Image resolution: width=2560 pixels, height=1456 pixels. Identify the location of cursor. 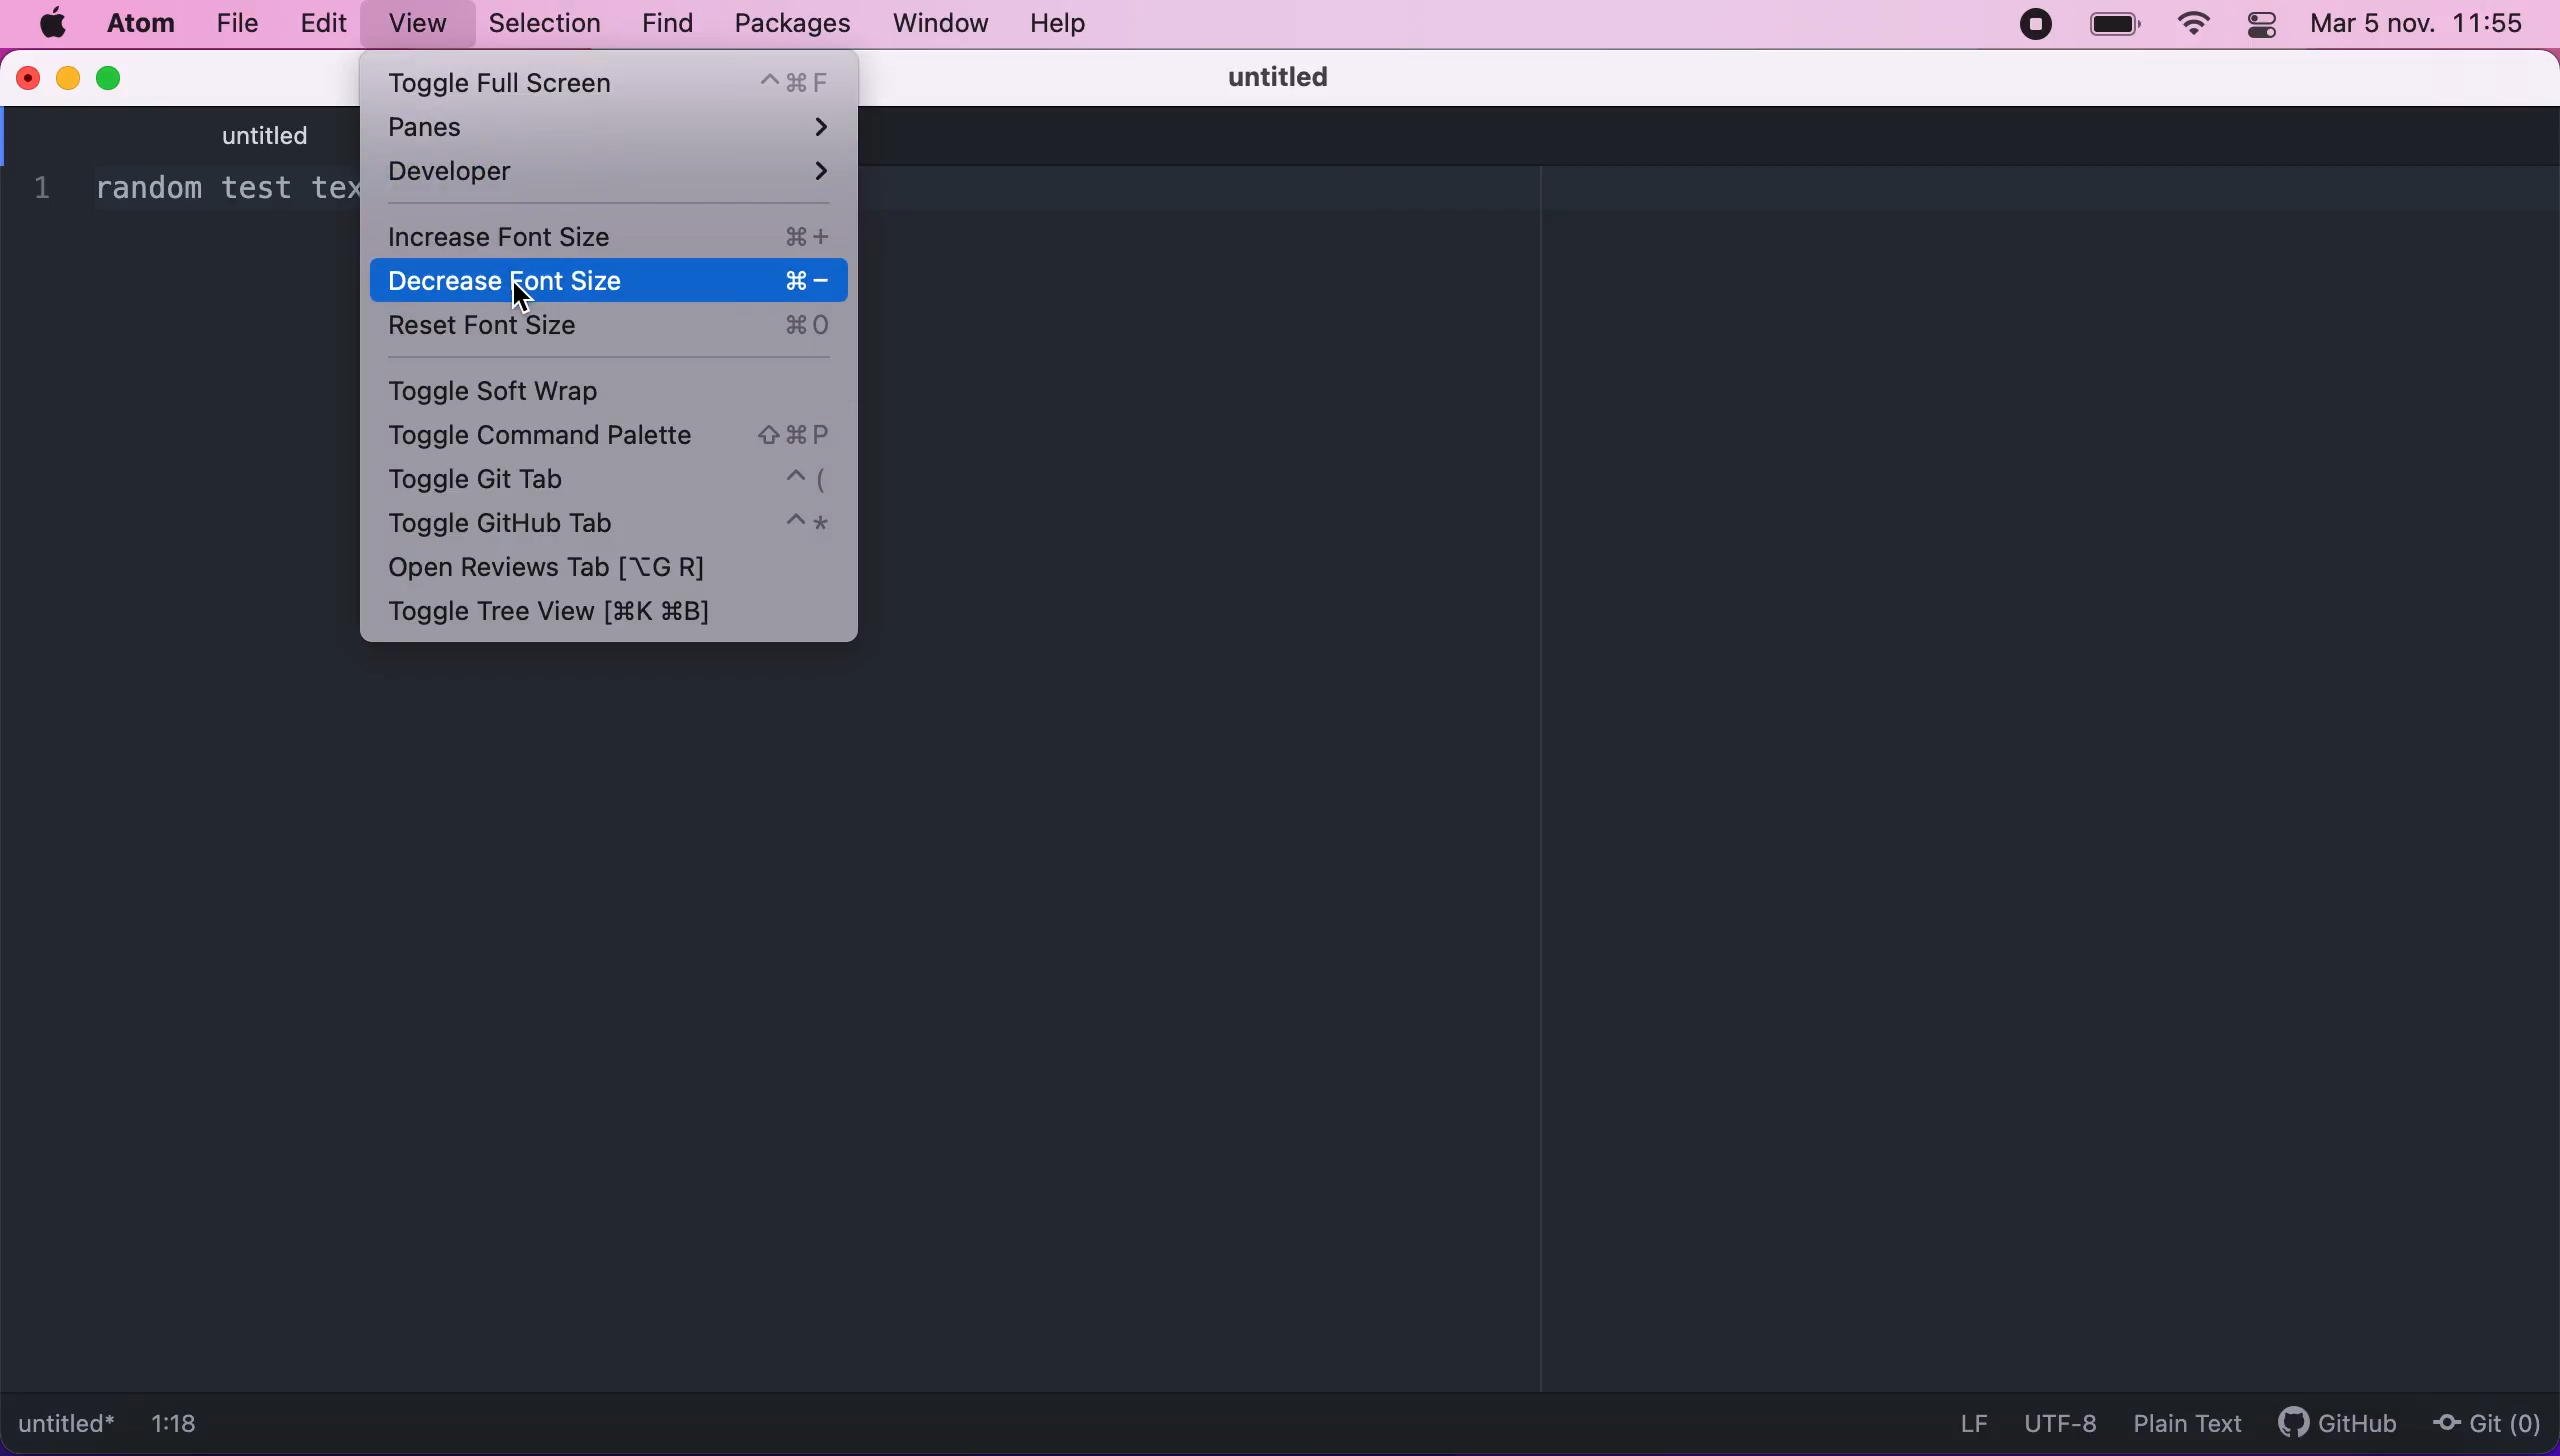
(514, 289).